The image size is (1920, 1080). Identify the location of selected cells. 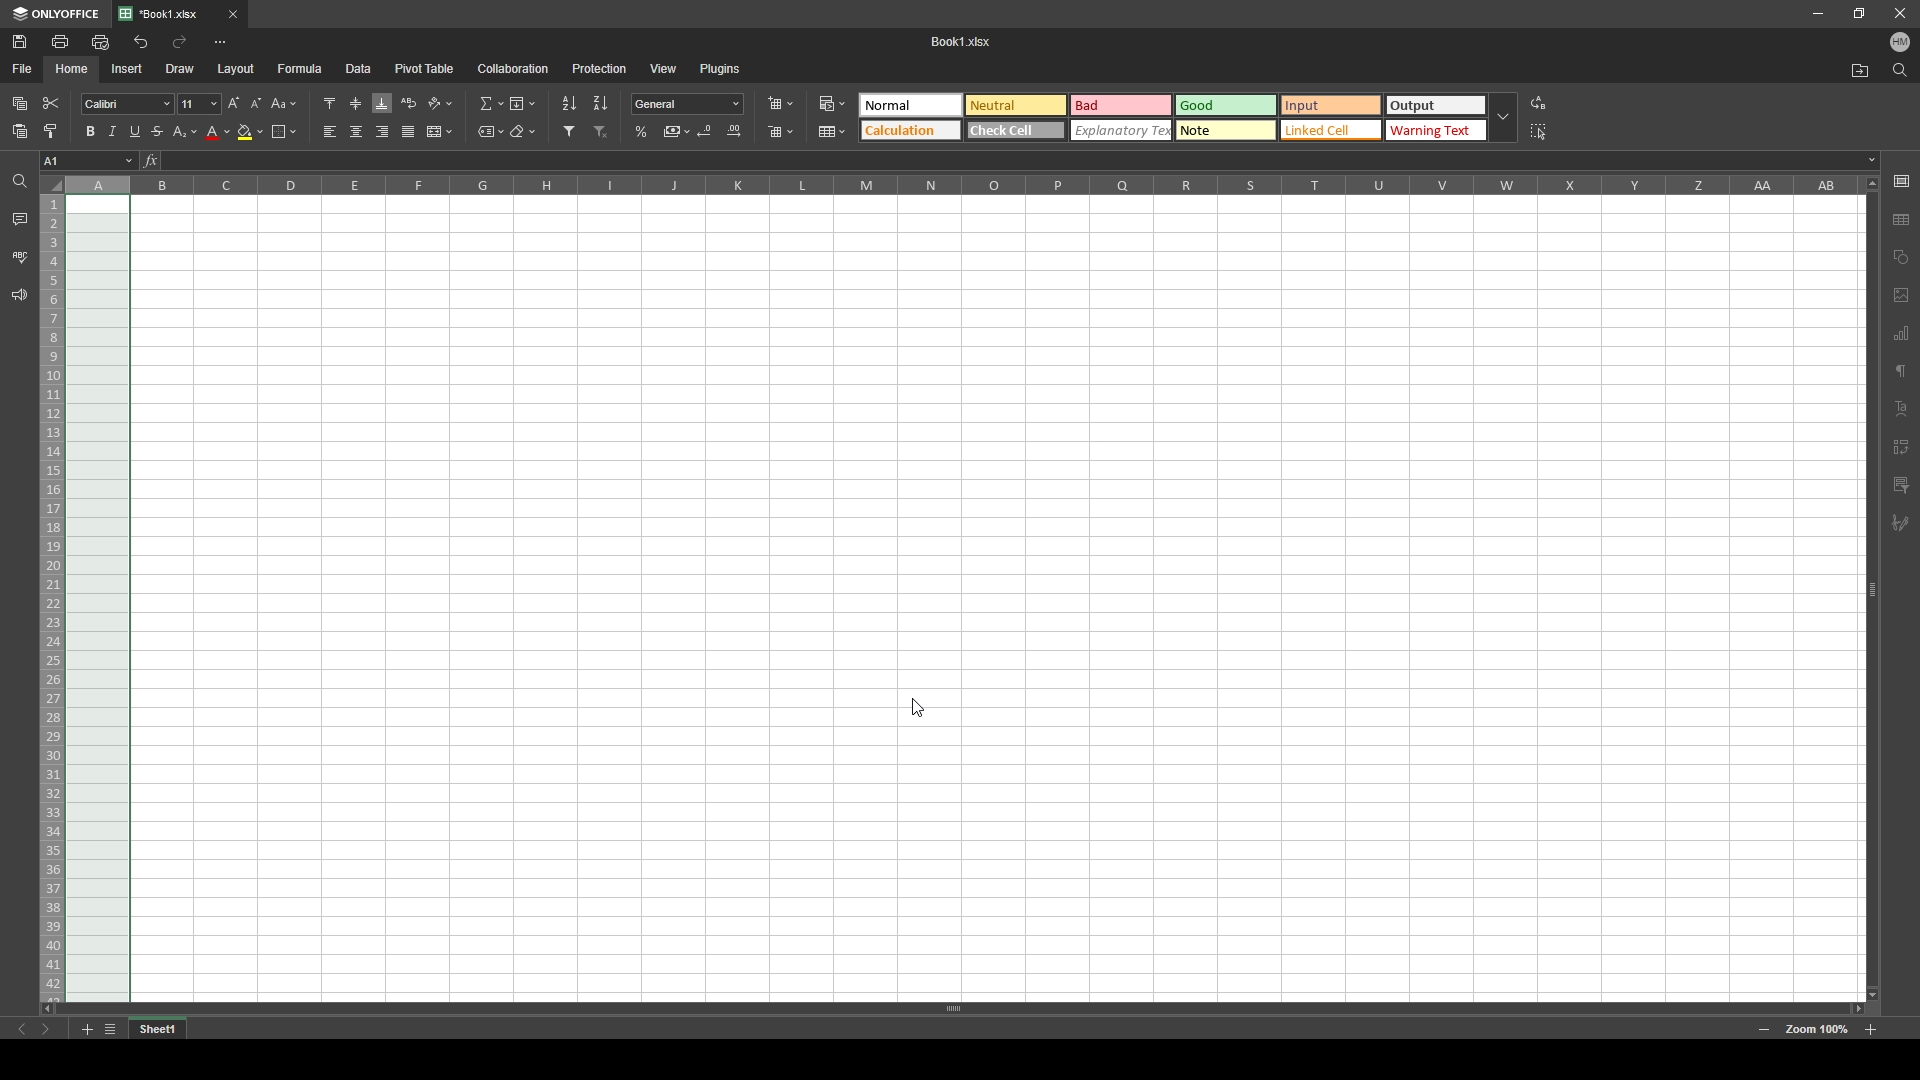
(97, 599).